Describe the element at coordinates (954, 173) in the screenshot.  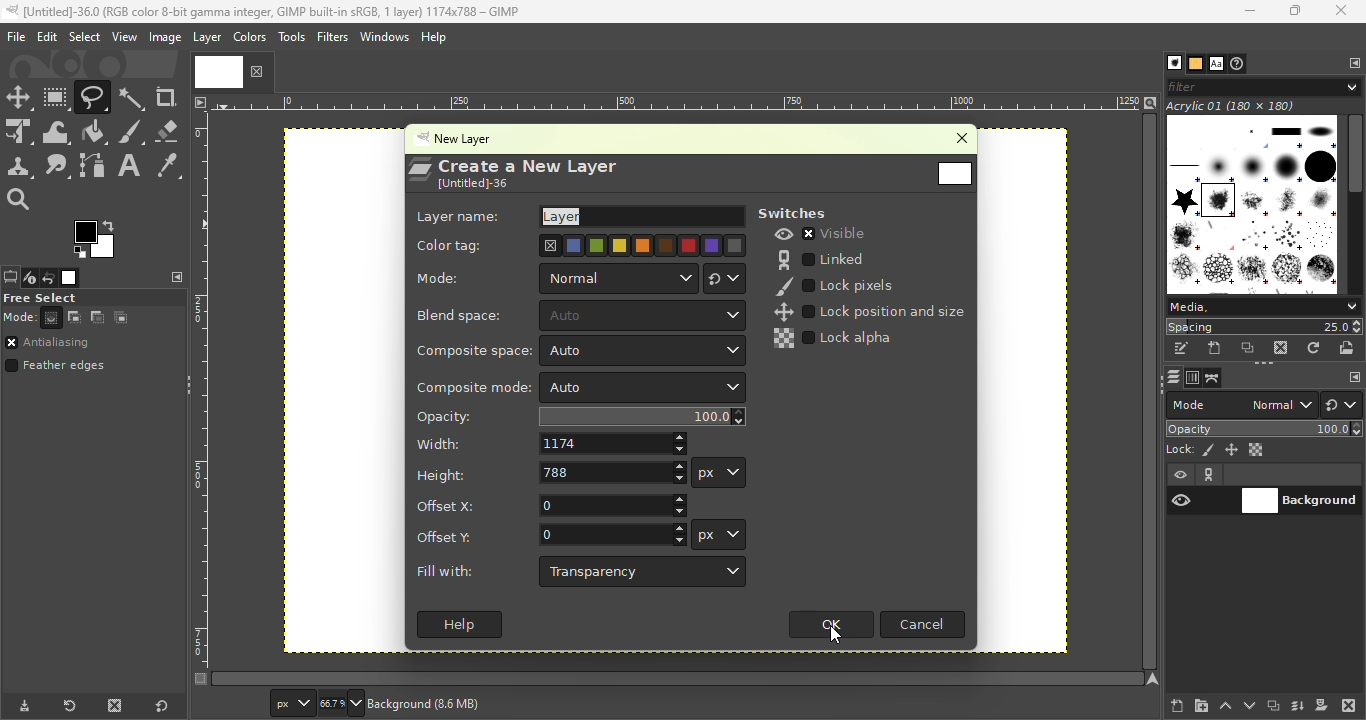
I see `Present file` at that location.